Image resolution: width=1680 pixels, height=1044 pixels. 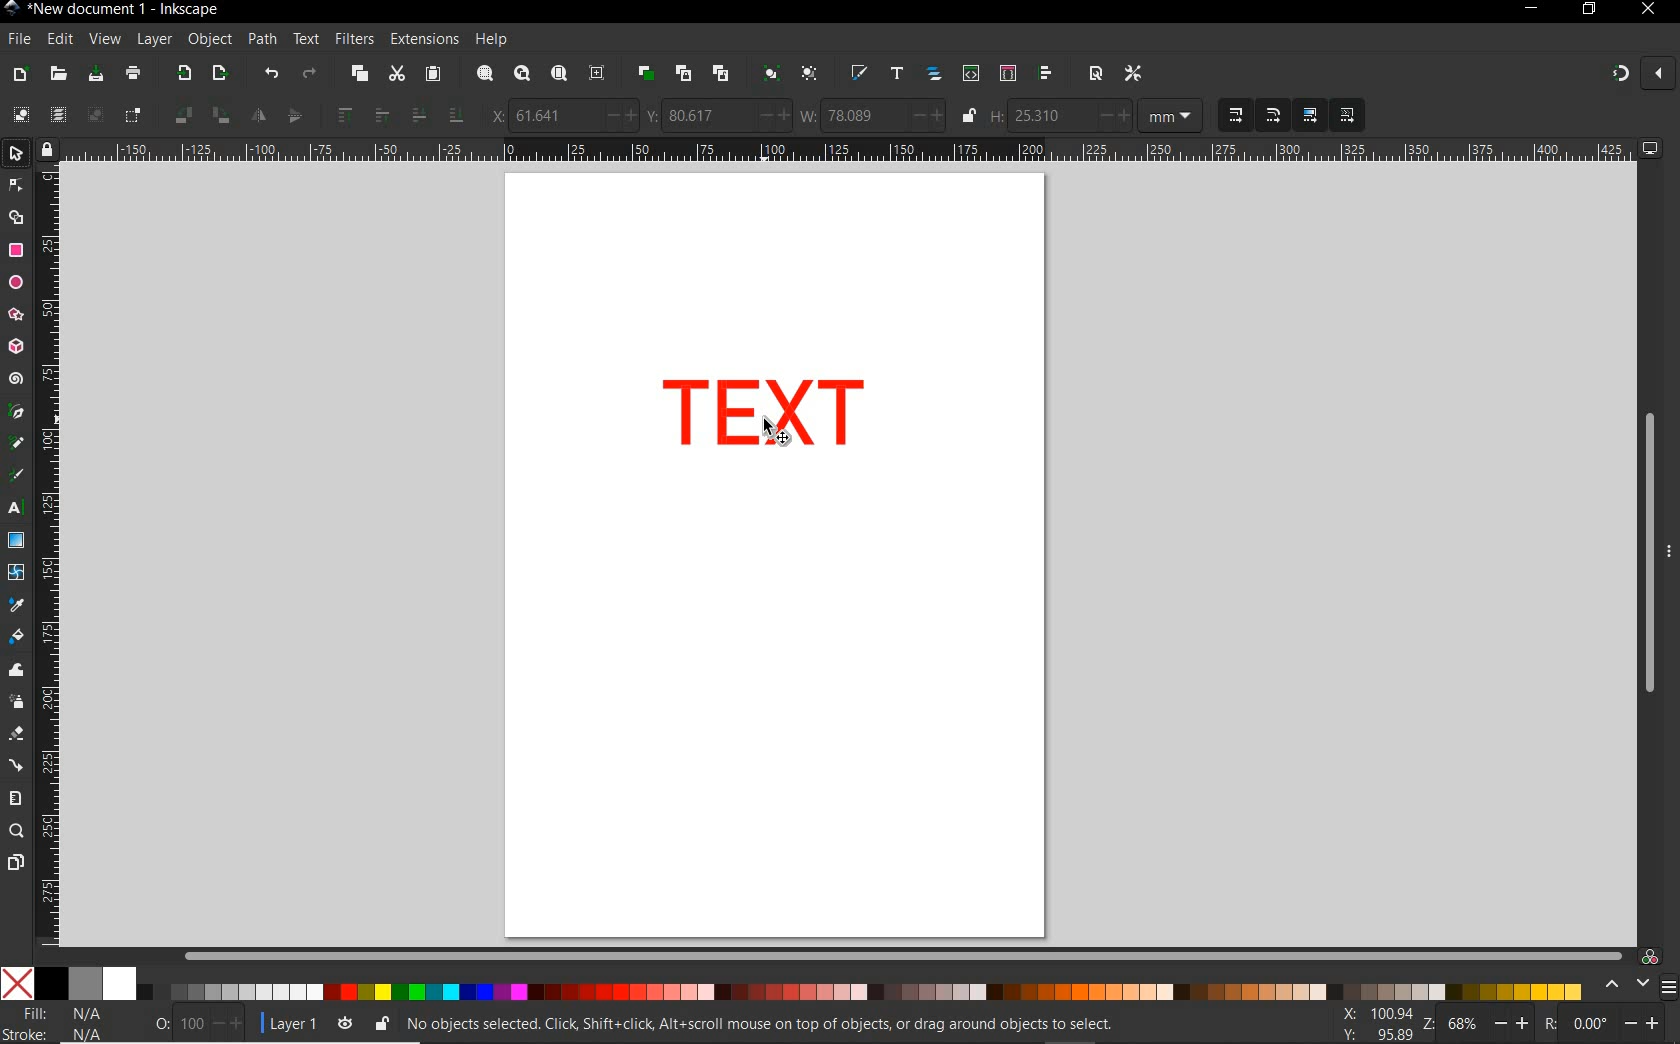 I want to click on mesh tool, so click(x=17, y=575).